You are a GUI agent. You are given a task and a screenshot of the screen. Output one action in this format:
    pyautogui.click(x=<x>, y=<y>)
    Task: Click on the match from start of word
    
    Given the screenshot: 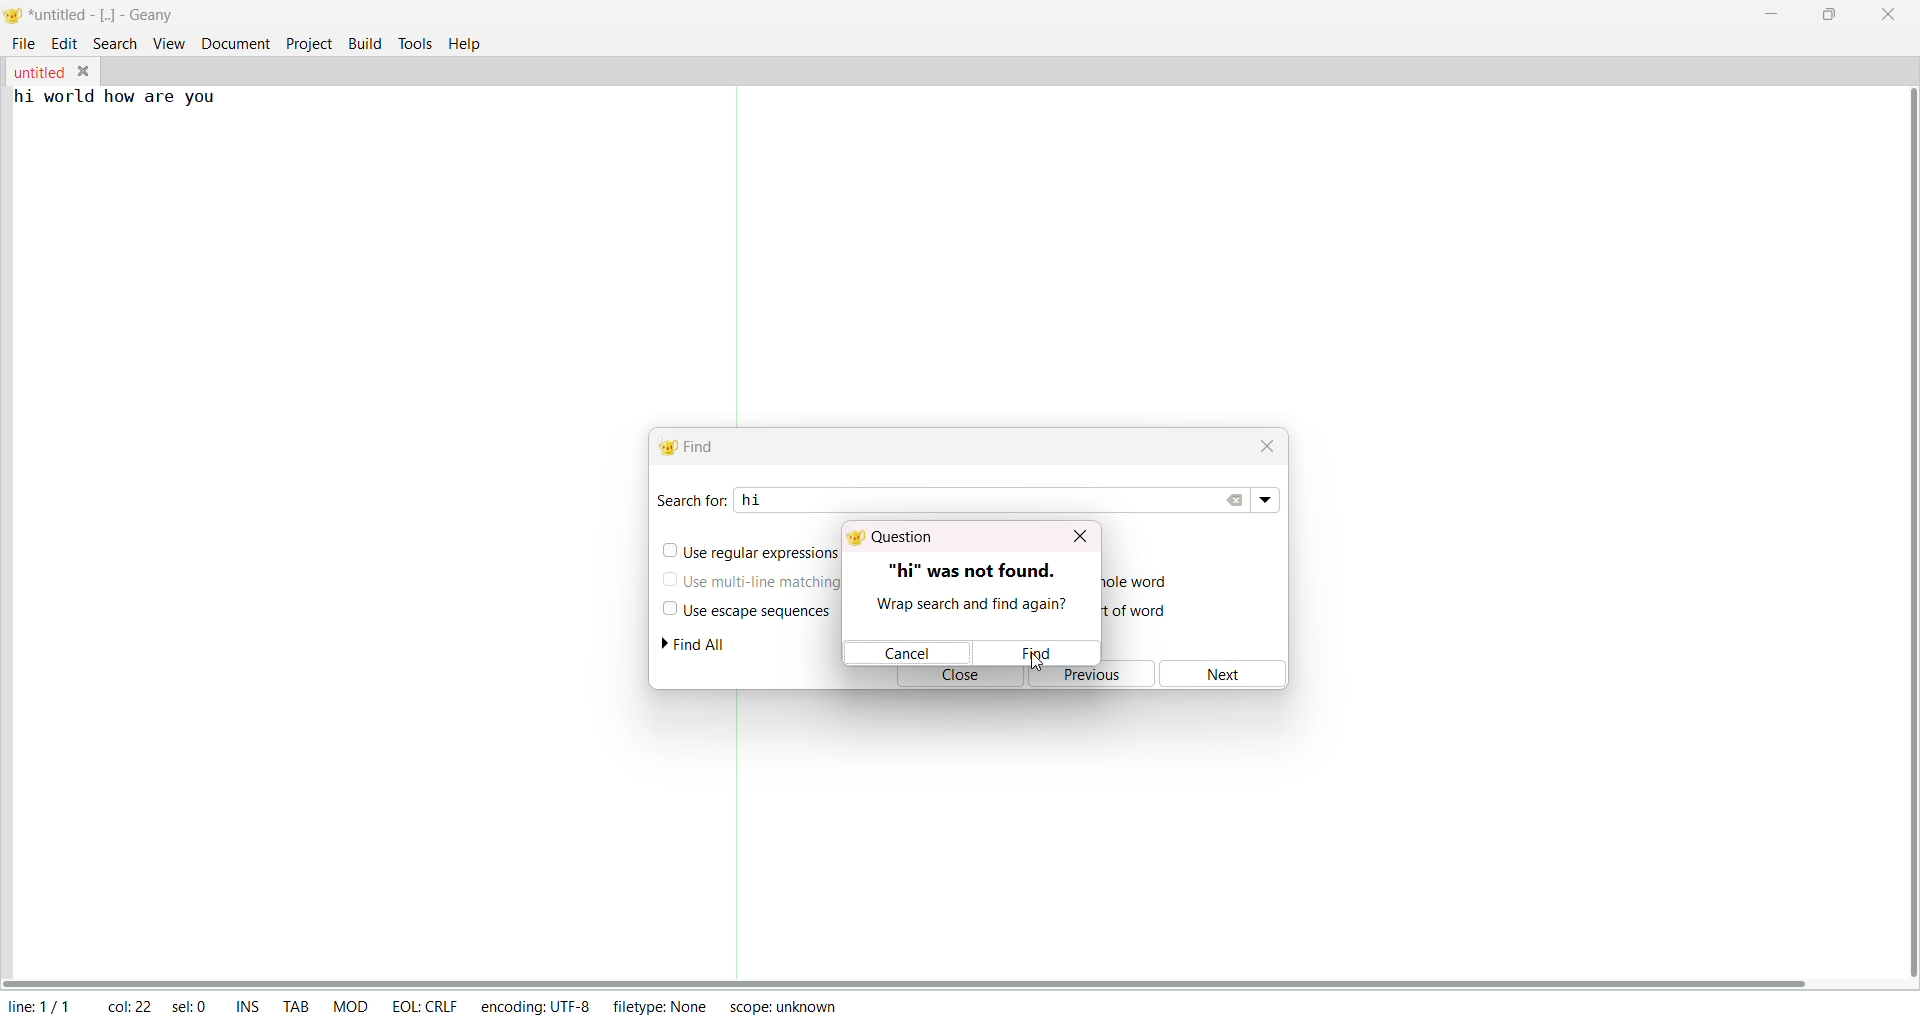 What is the action you would take?
    pyautogui.click(x=1138, y=611)
    